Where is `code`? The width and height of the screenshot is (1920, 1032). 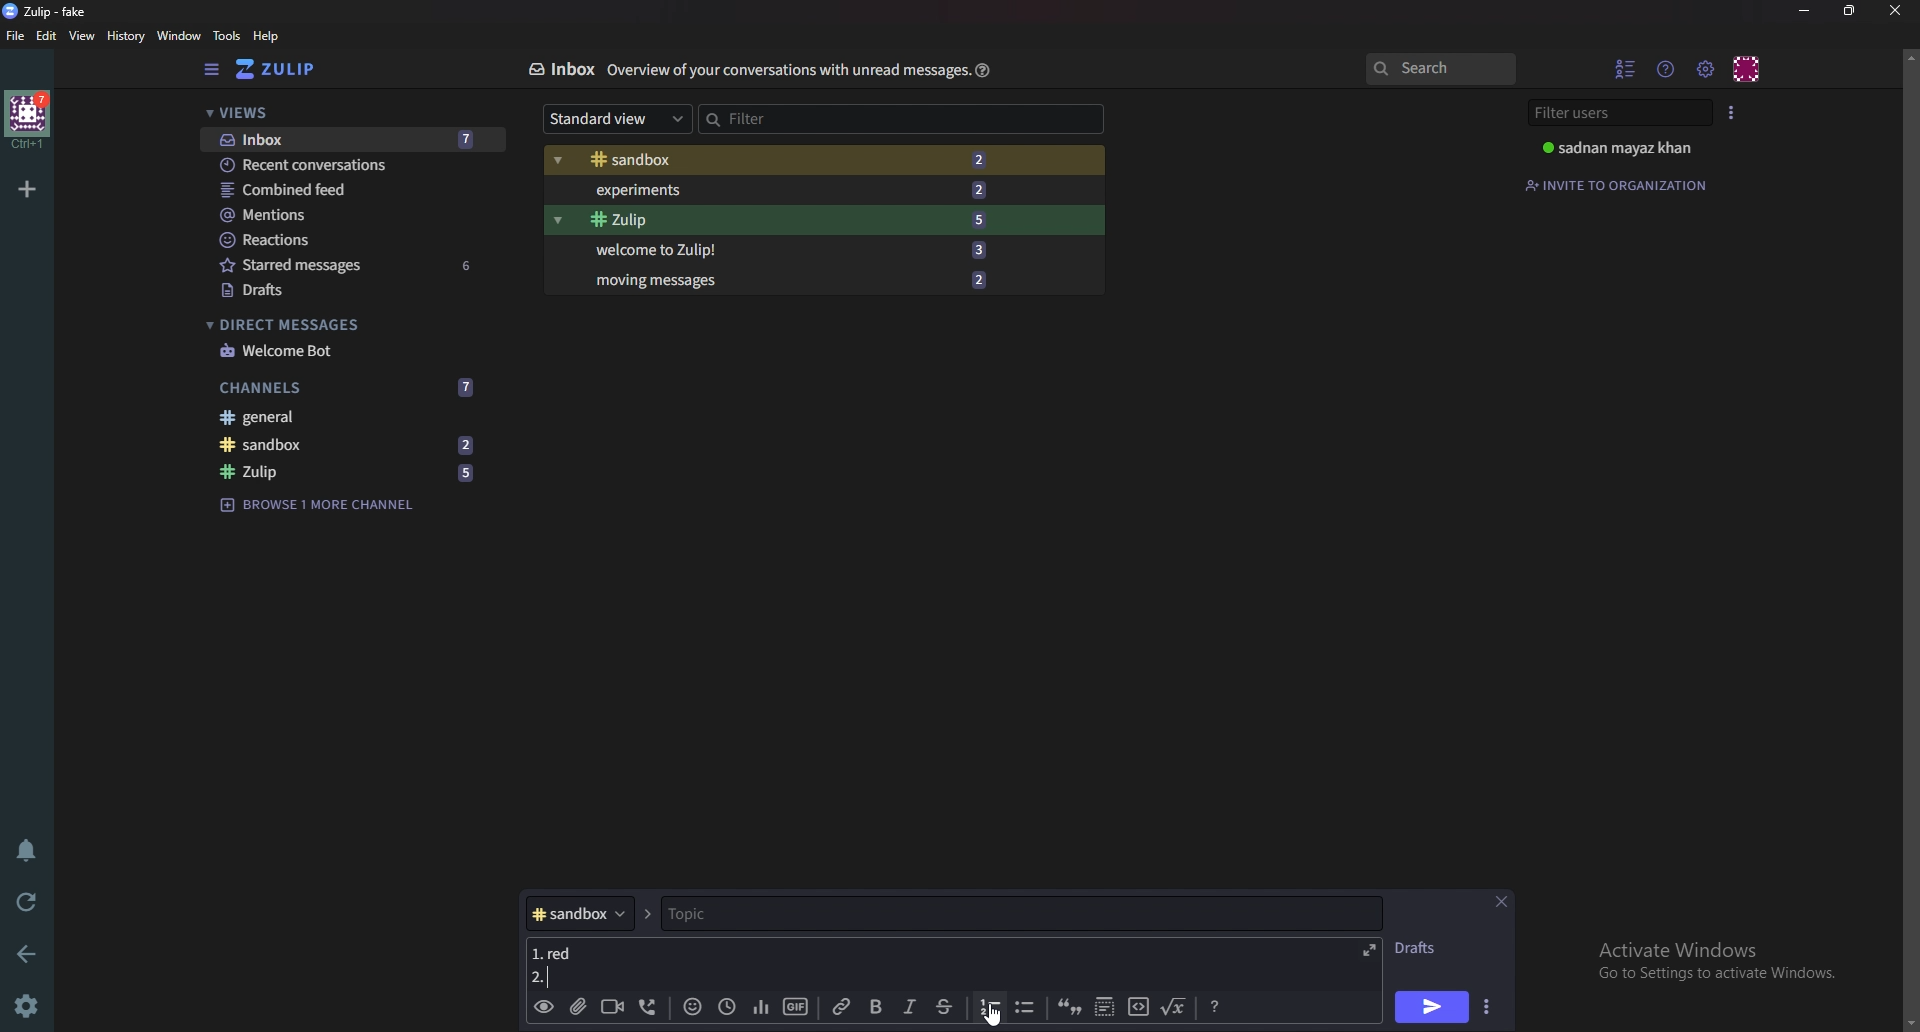 code is located at coordinates (1137, 1009).